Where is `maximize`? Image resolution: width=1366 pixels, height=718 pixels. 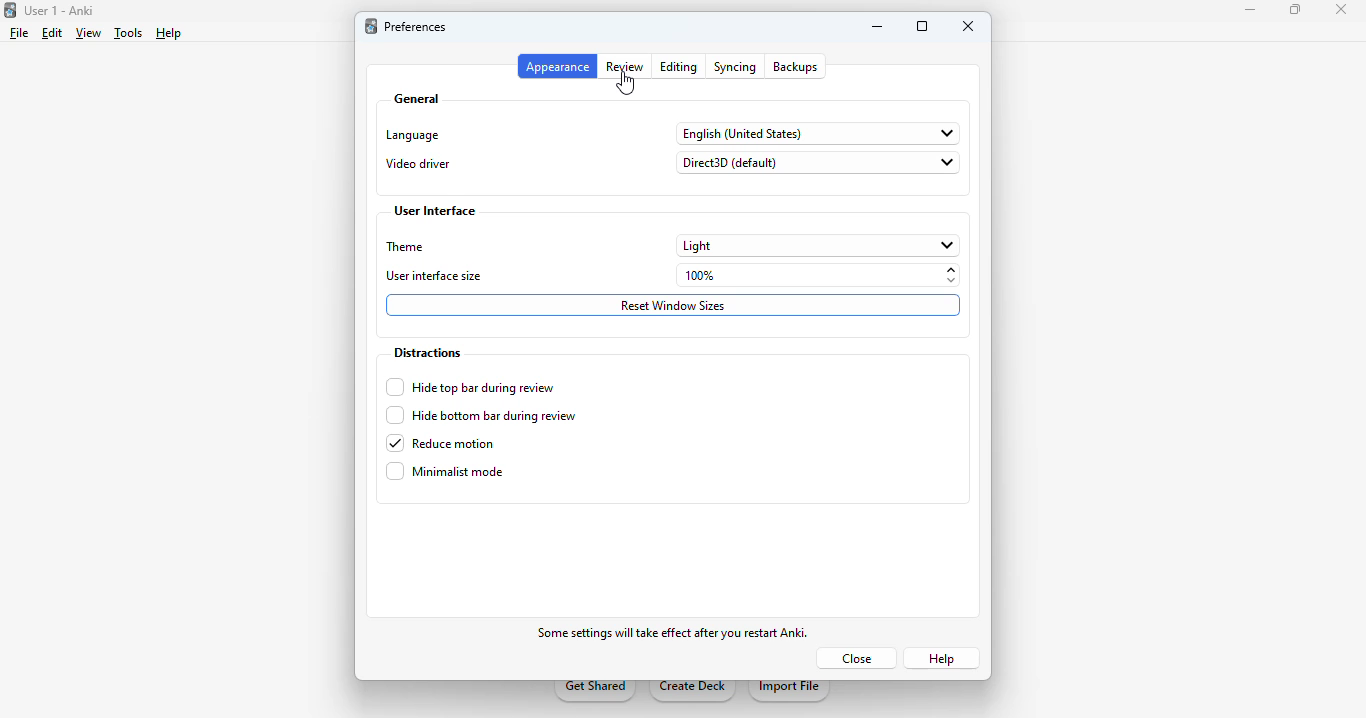 maximize is located at coordinates (923, 26).